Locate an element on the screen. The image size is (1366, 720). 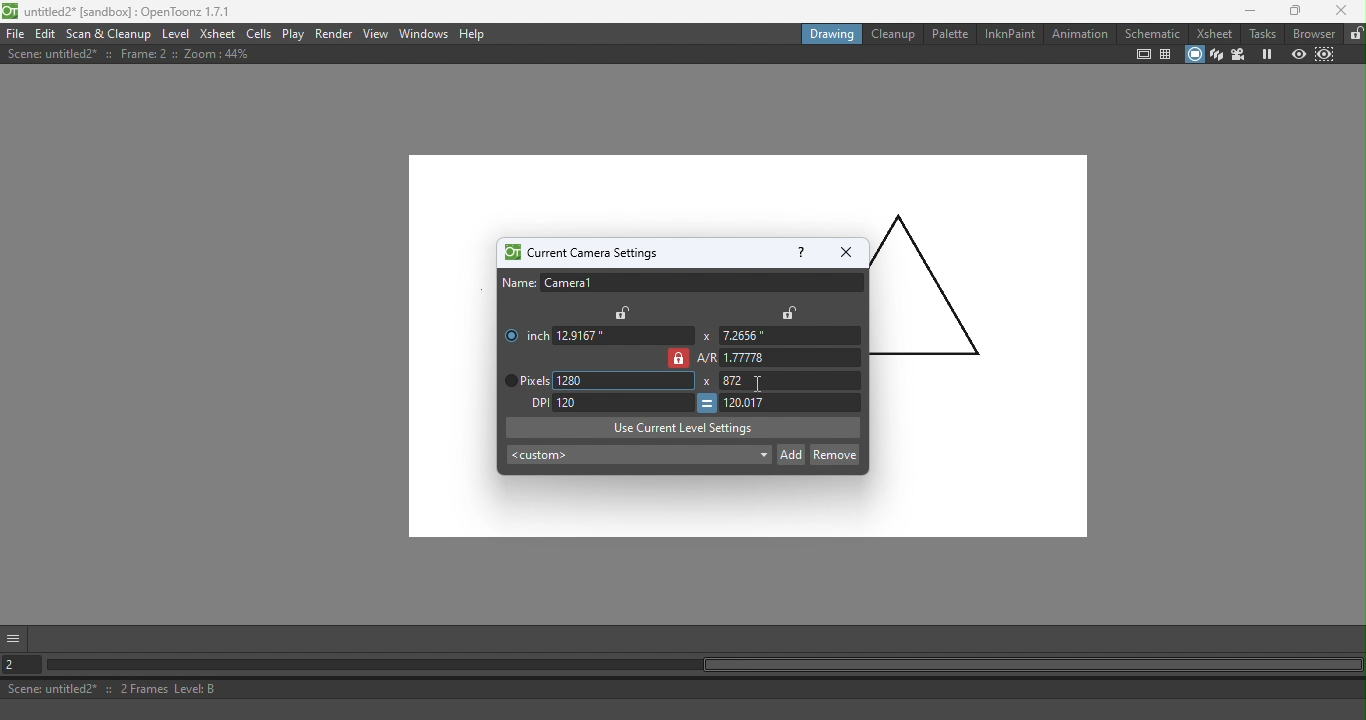
Enter dimension is located at coordinates (787, 336).